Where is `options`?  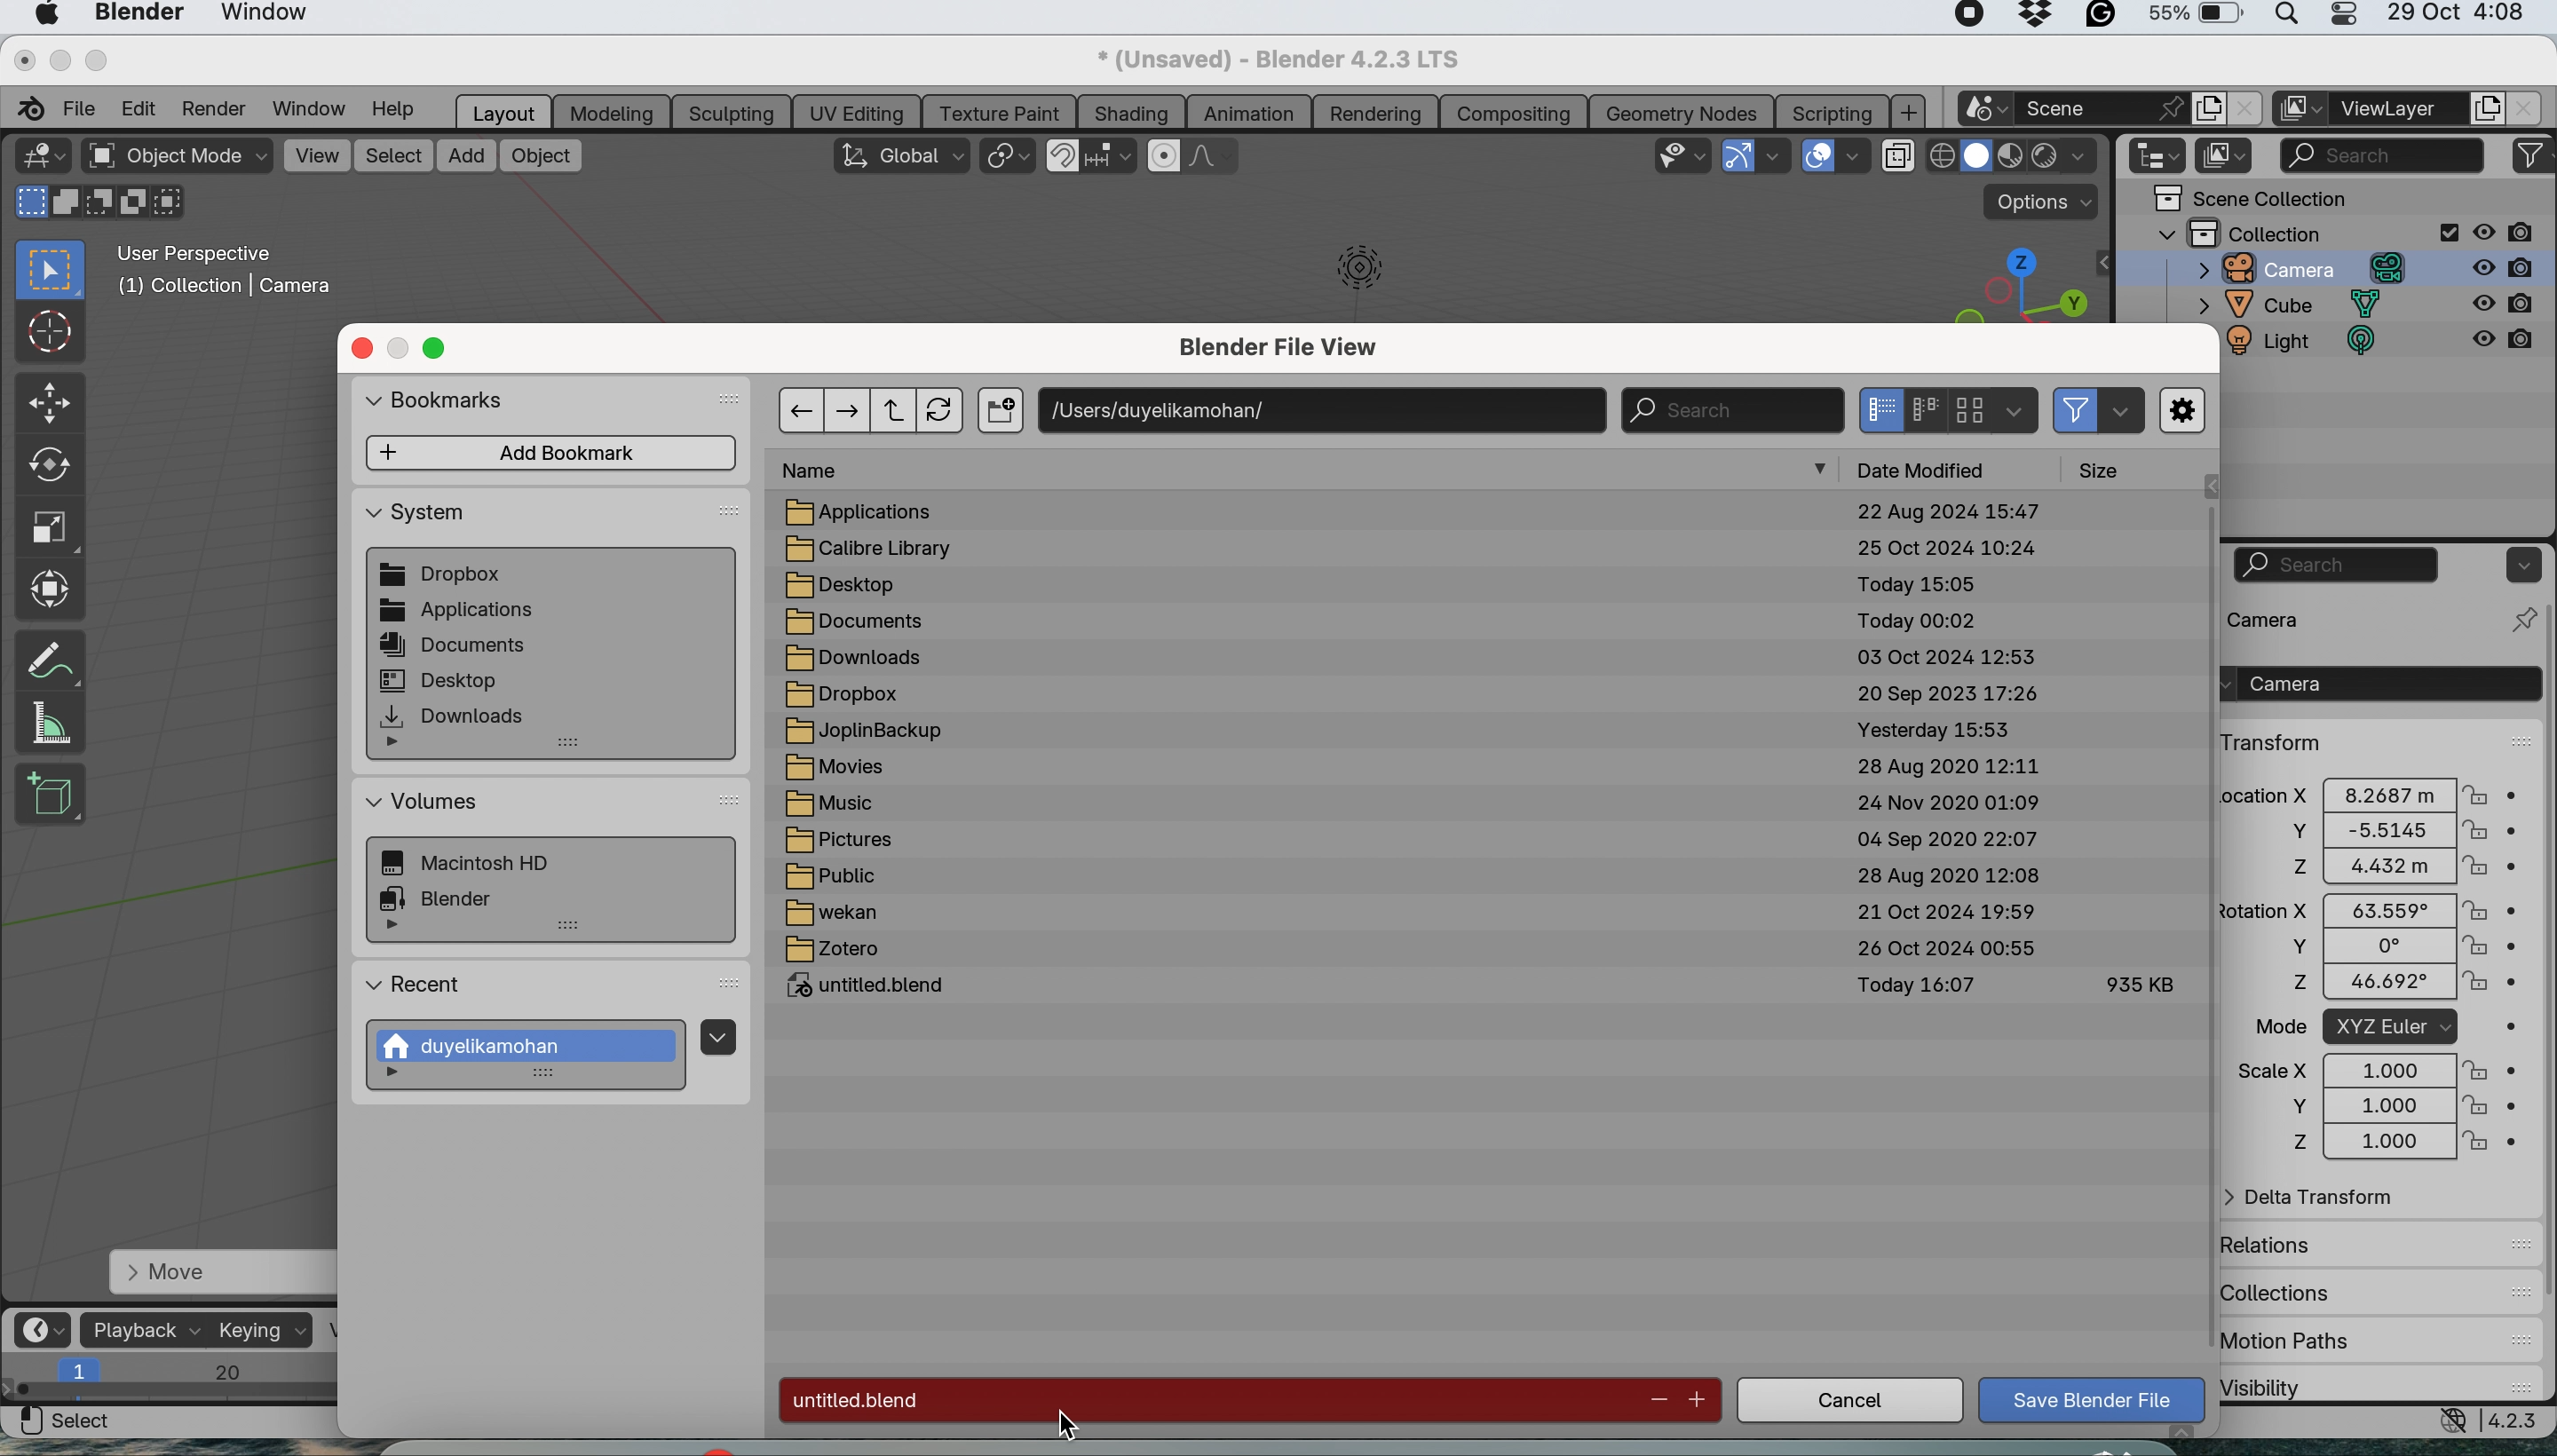
options is located at coordinates (2520, 564).